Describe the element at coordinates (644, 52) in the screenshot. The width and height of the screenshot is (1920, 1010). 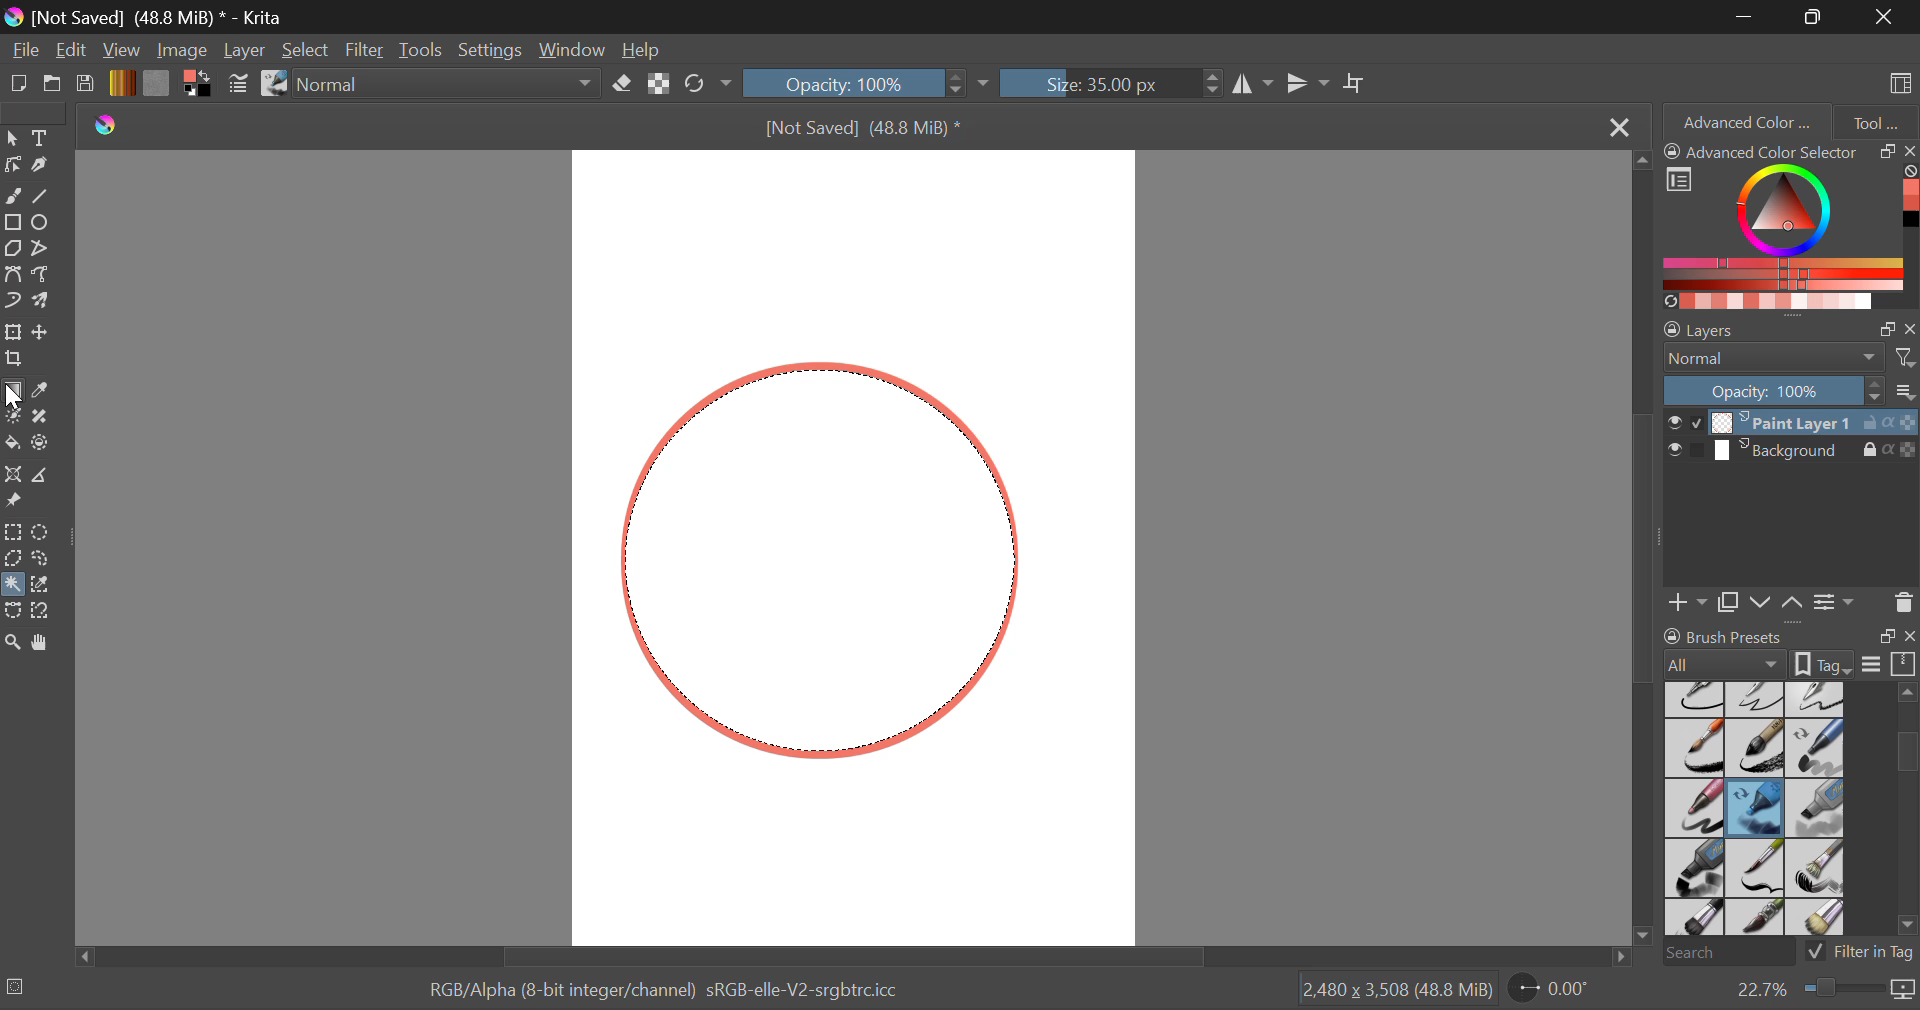
I see `Help` at that location.